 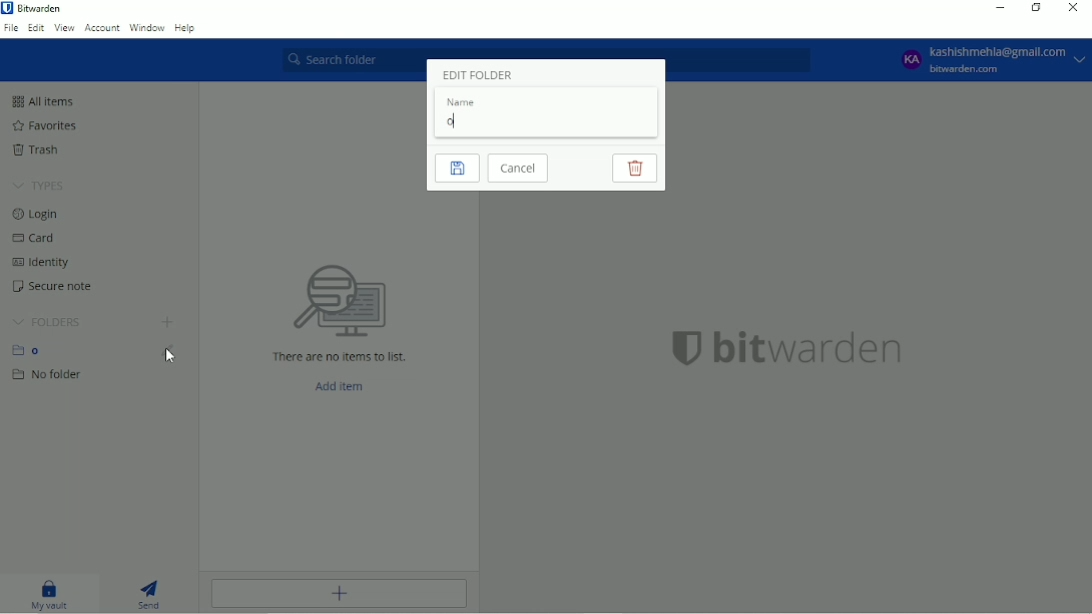 I want to click on File, so click(x=11, y=28).